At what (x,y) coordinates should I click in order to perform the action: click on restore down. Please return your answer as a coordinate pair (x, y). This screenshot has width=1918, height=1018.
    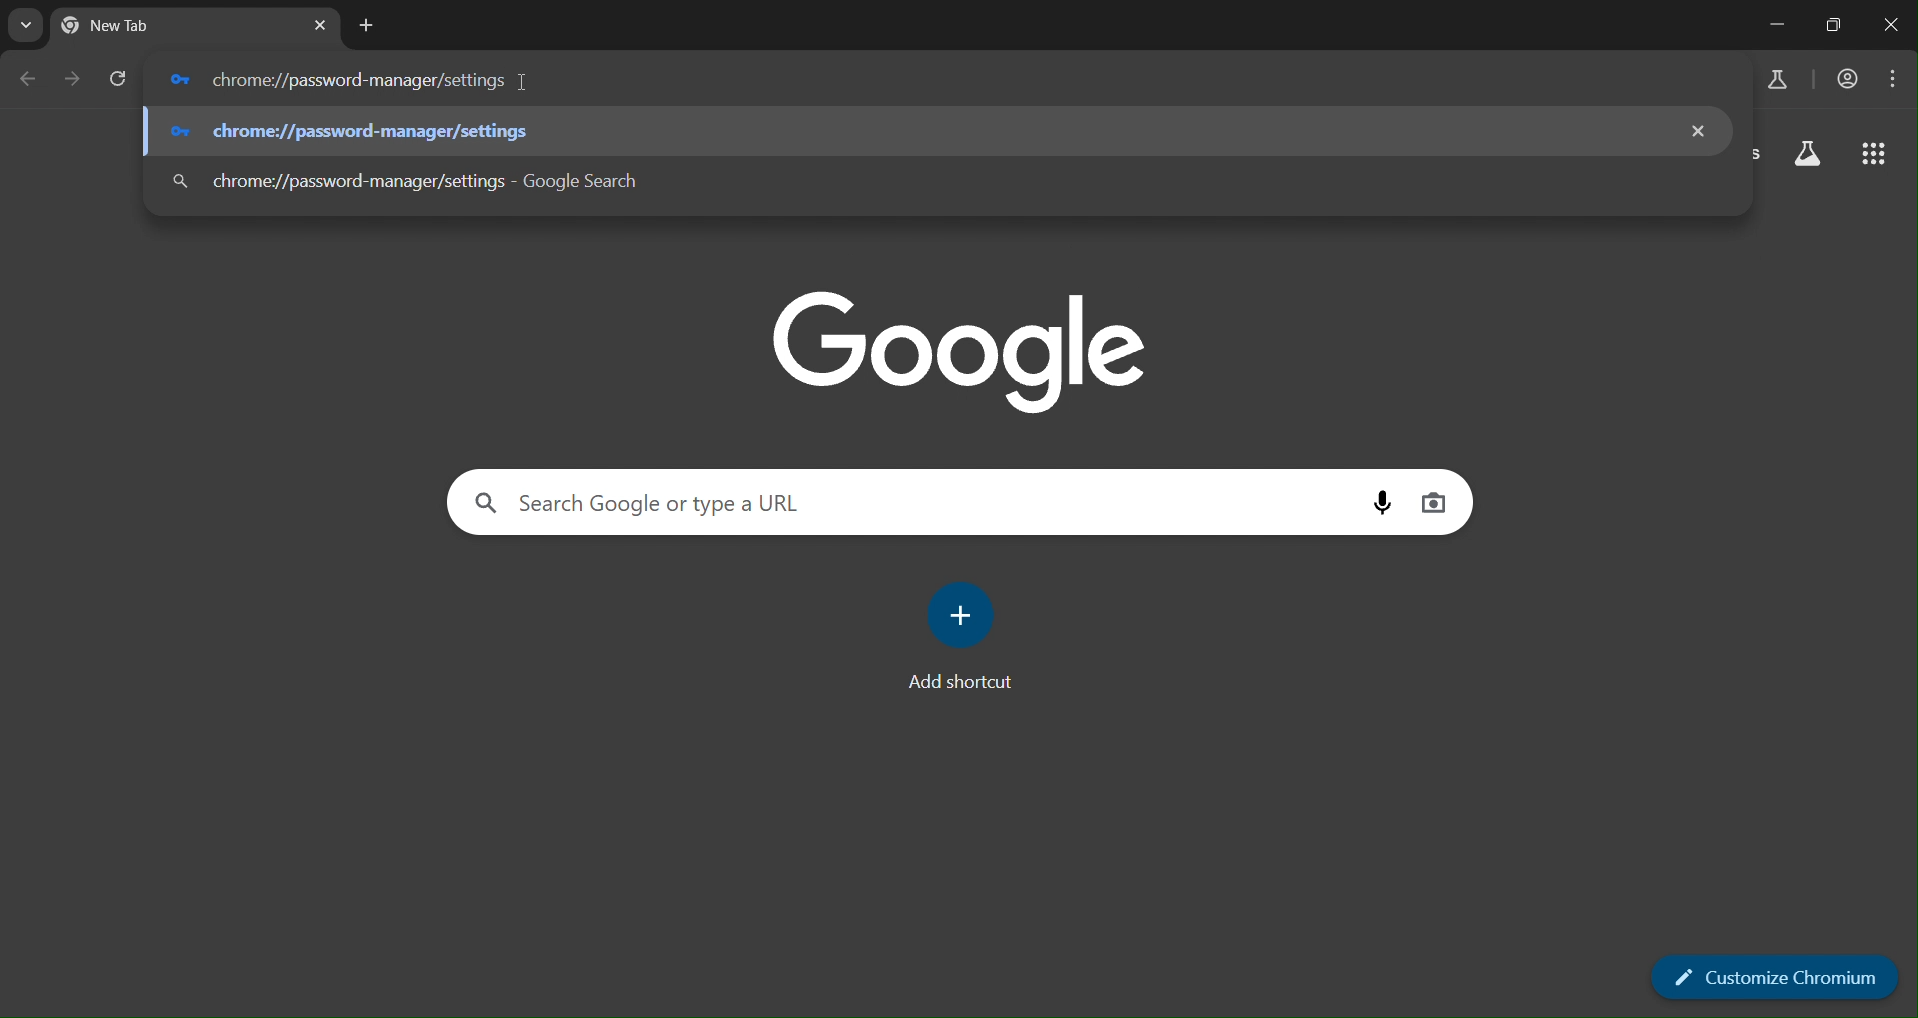
    Looking at the image, I should click on (1832, 24).